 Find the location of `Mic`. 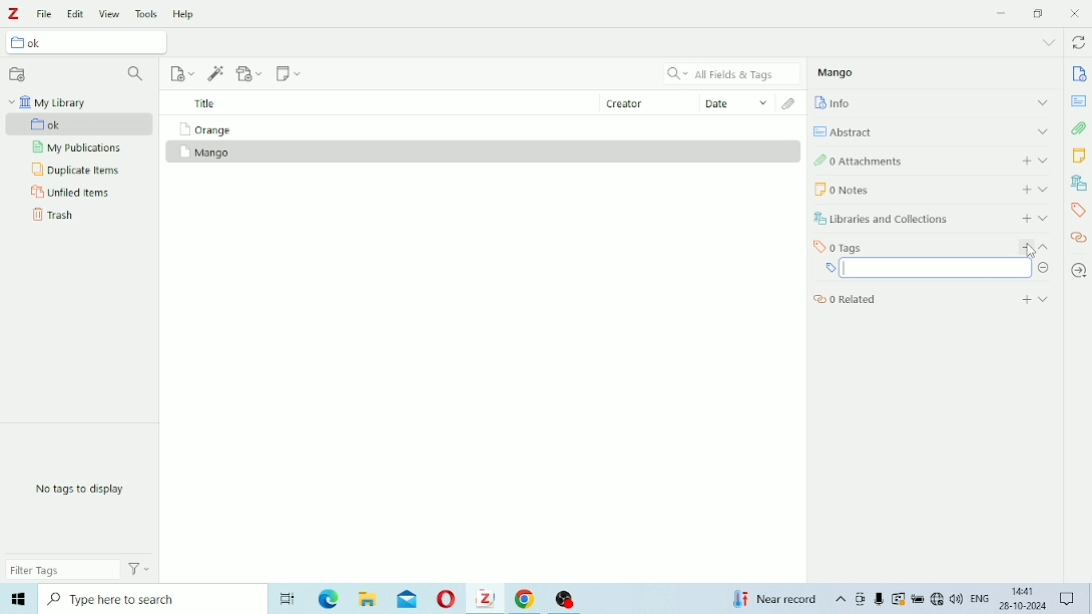

Mic is located at coordinates (879, 598).